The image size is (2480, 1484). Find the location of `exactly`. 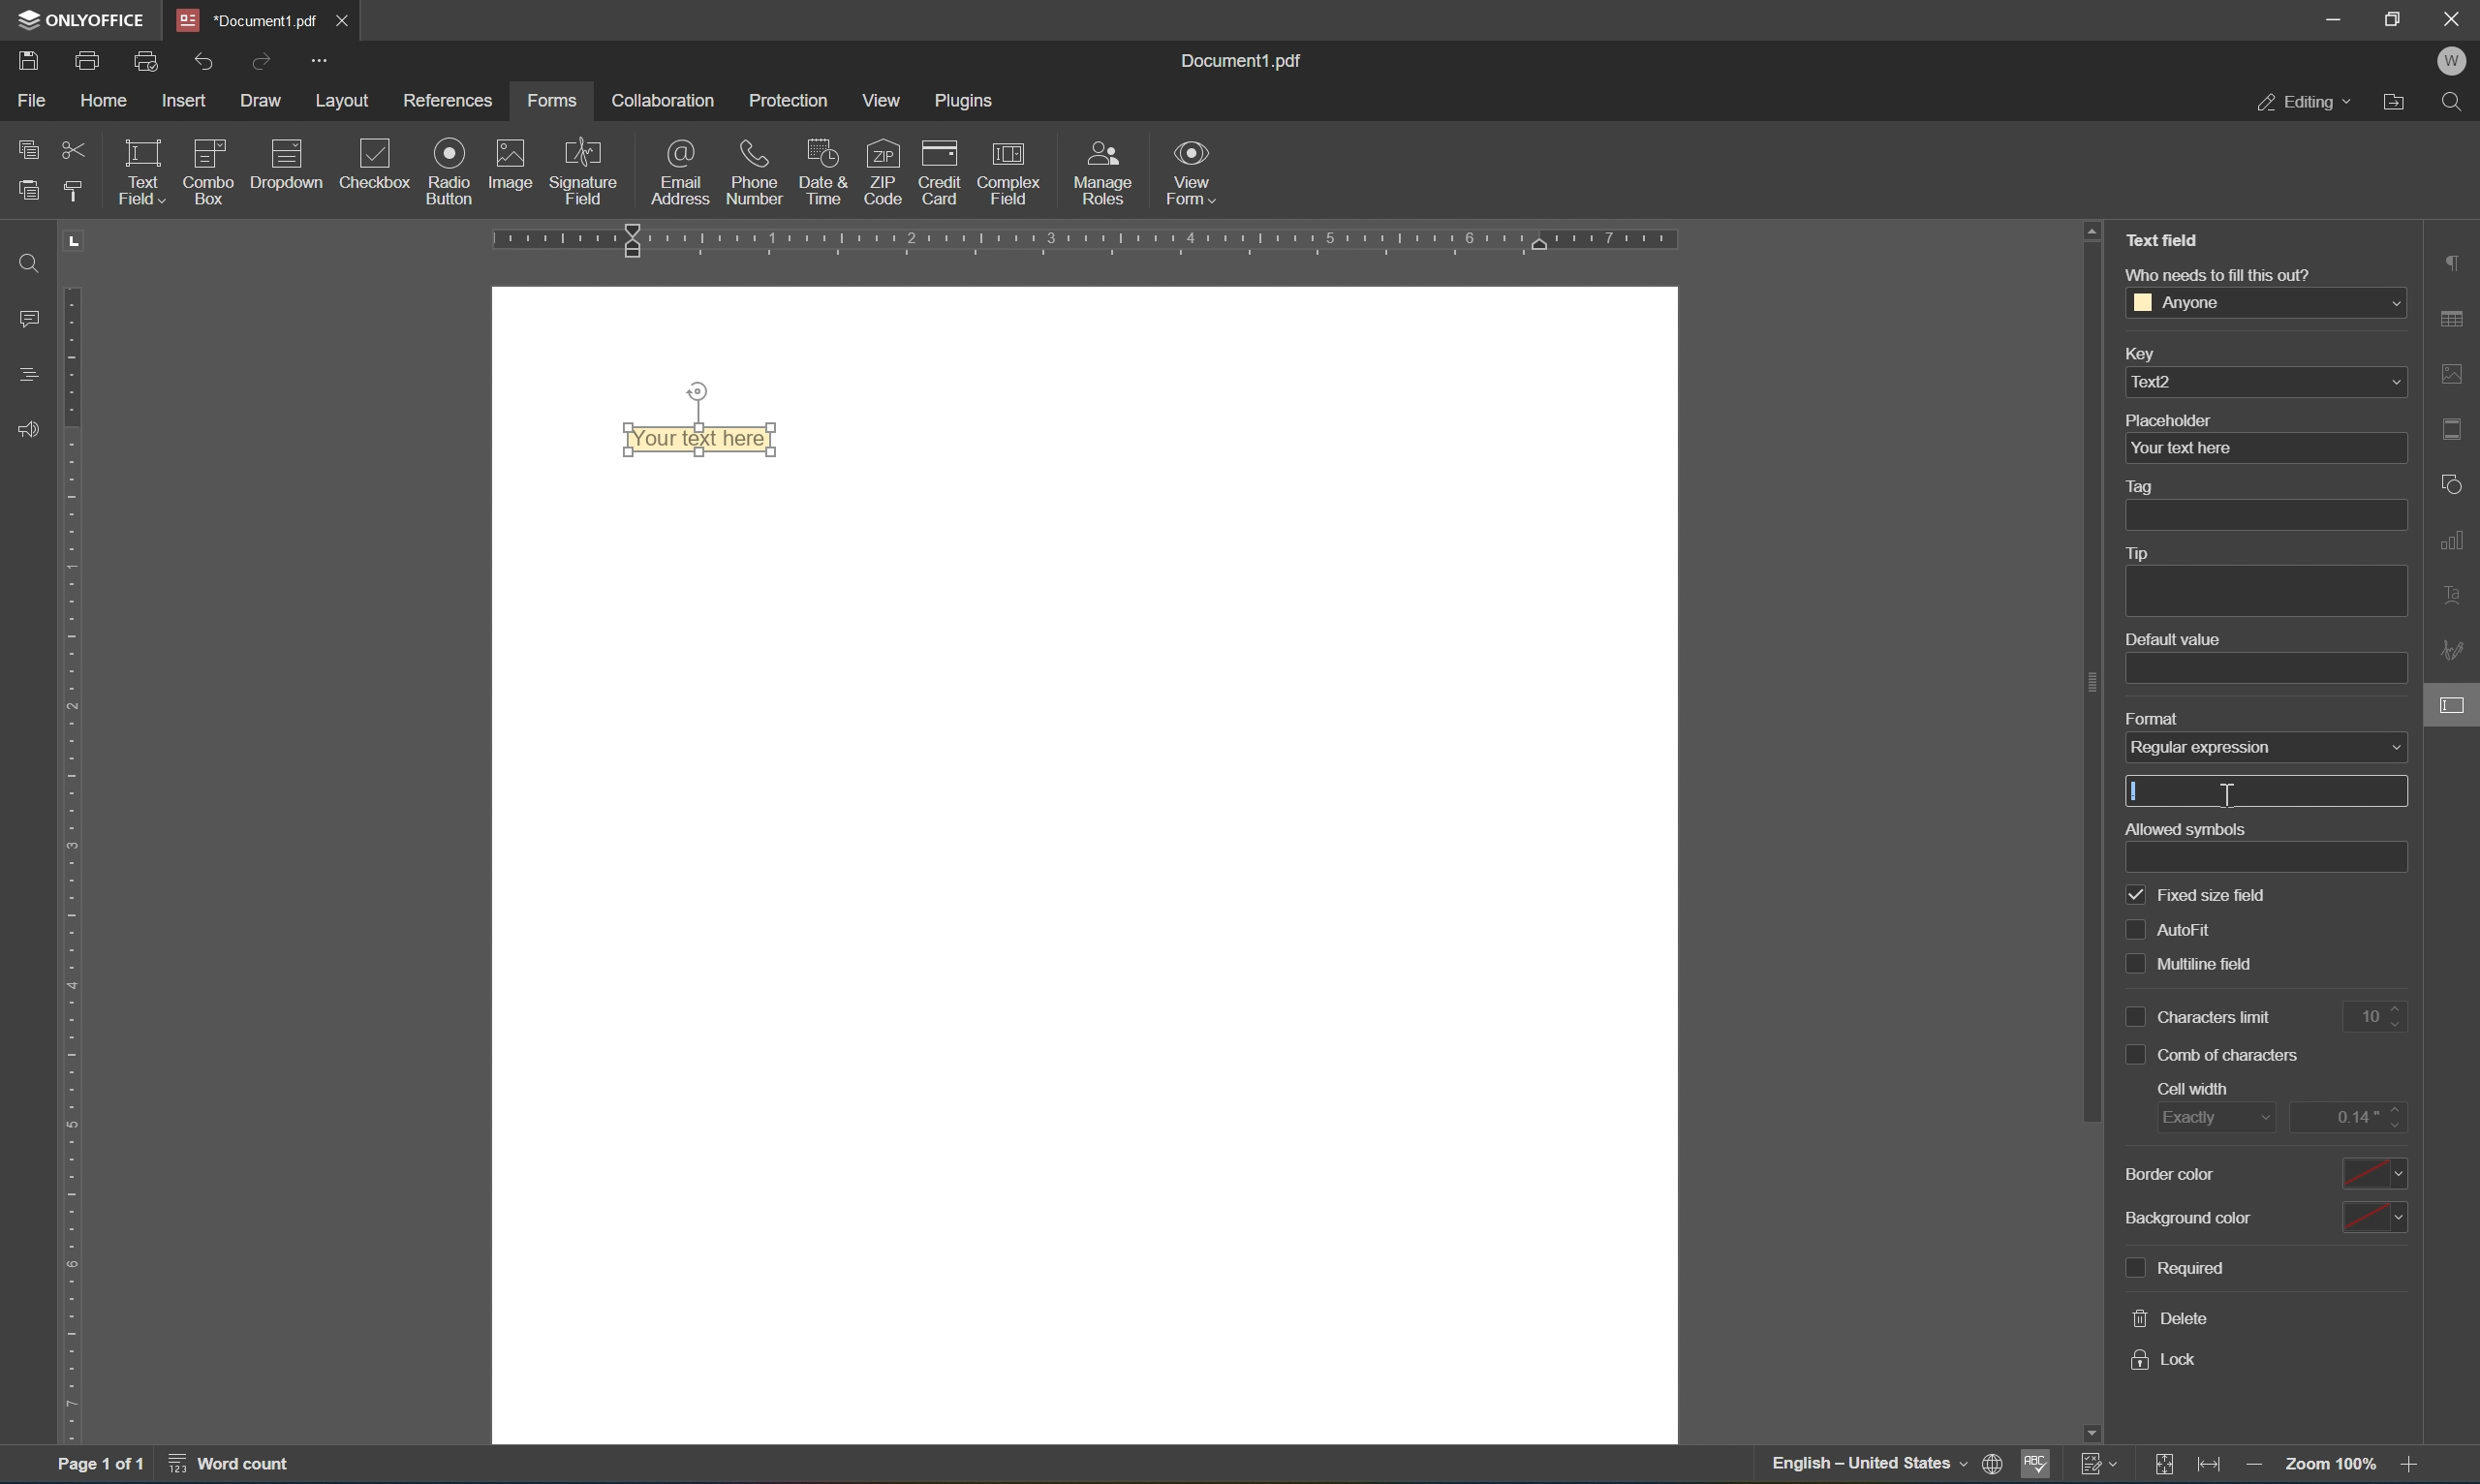

exactly is located at coordinates (2195, 1121).